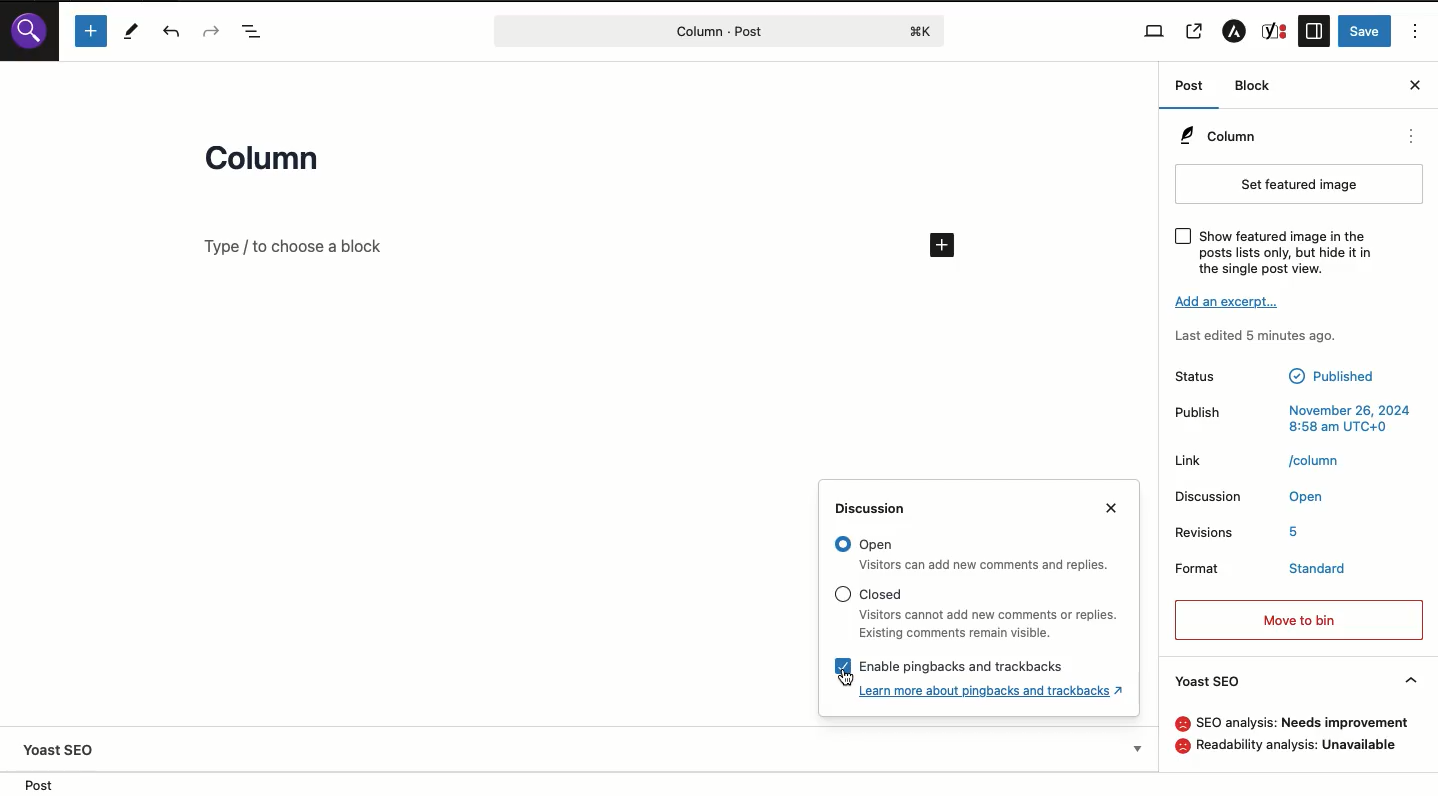  Describe the element at coordinates (1275, 31) in the screenshot. I see `Yoast` at that location.